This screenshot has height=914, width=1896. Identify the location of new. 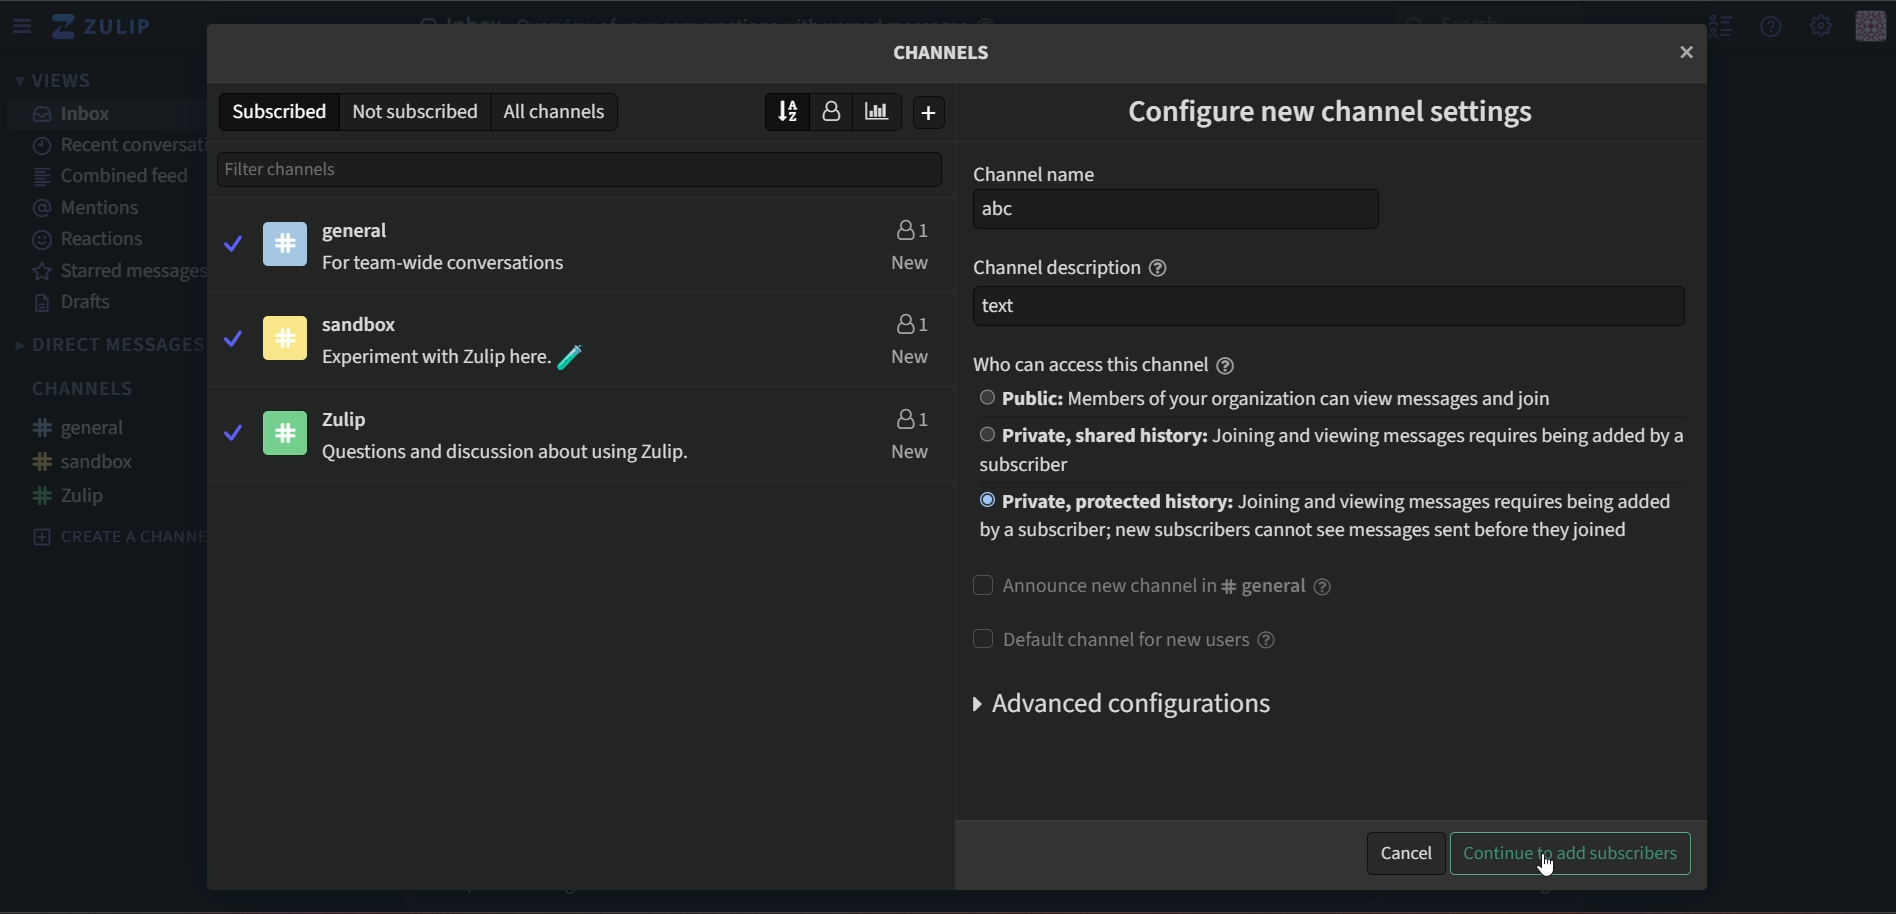
(912, 452).